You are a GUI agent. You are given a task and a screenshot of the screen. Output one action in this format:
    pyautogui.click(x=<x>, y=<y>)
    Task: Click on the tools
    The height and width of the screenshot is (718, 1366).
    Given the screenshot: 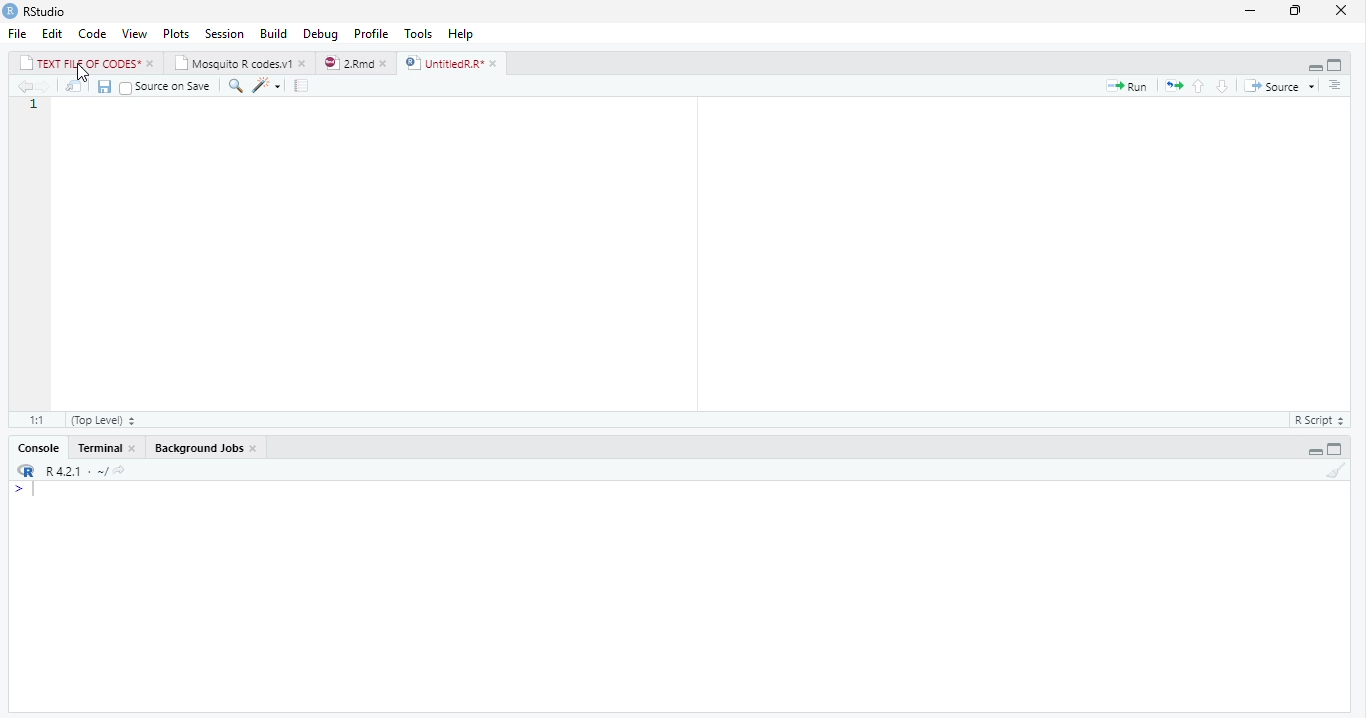 What is the action you would take?
    pyautogui.click(x=420, y=34)
    